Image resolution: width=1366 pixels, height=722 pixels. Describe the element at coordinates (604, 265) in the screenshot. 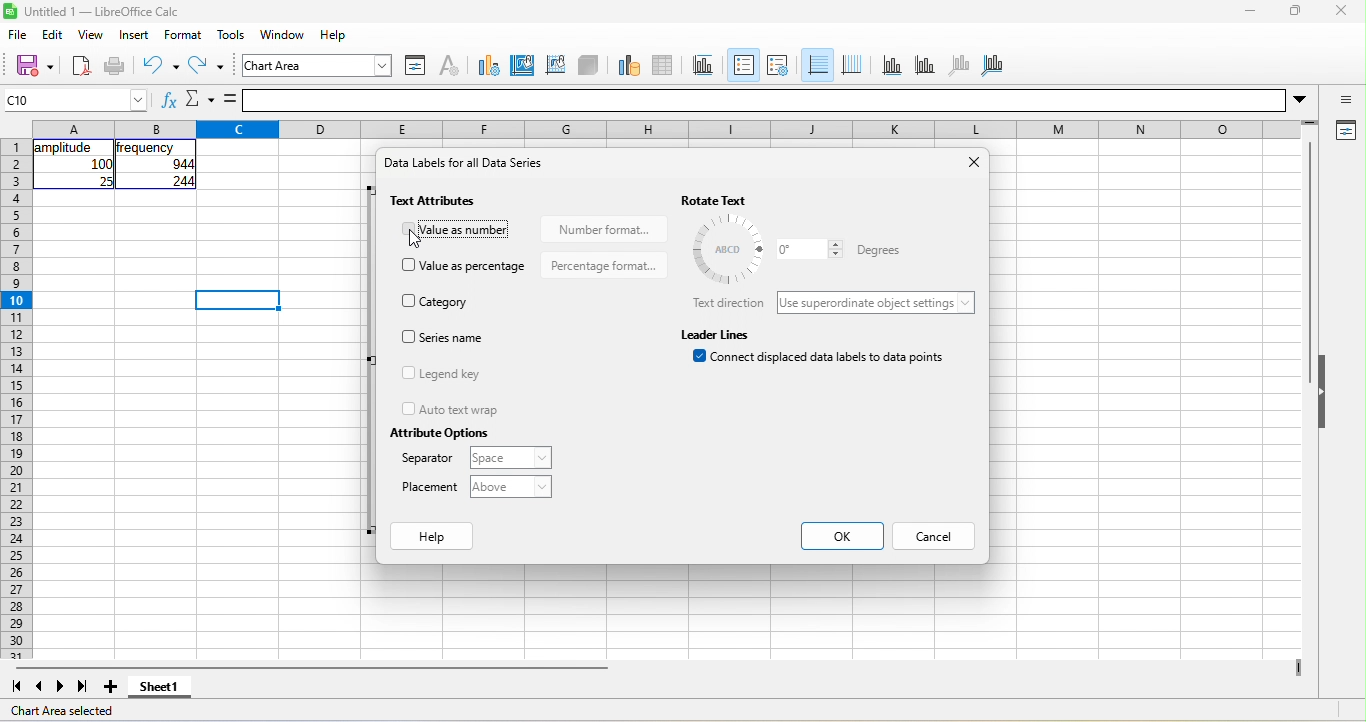

I see `percentage format` at that location.